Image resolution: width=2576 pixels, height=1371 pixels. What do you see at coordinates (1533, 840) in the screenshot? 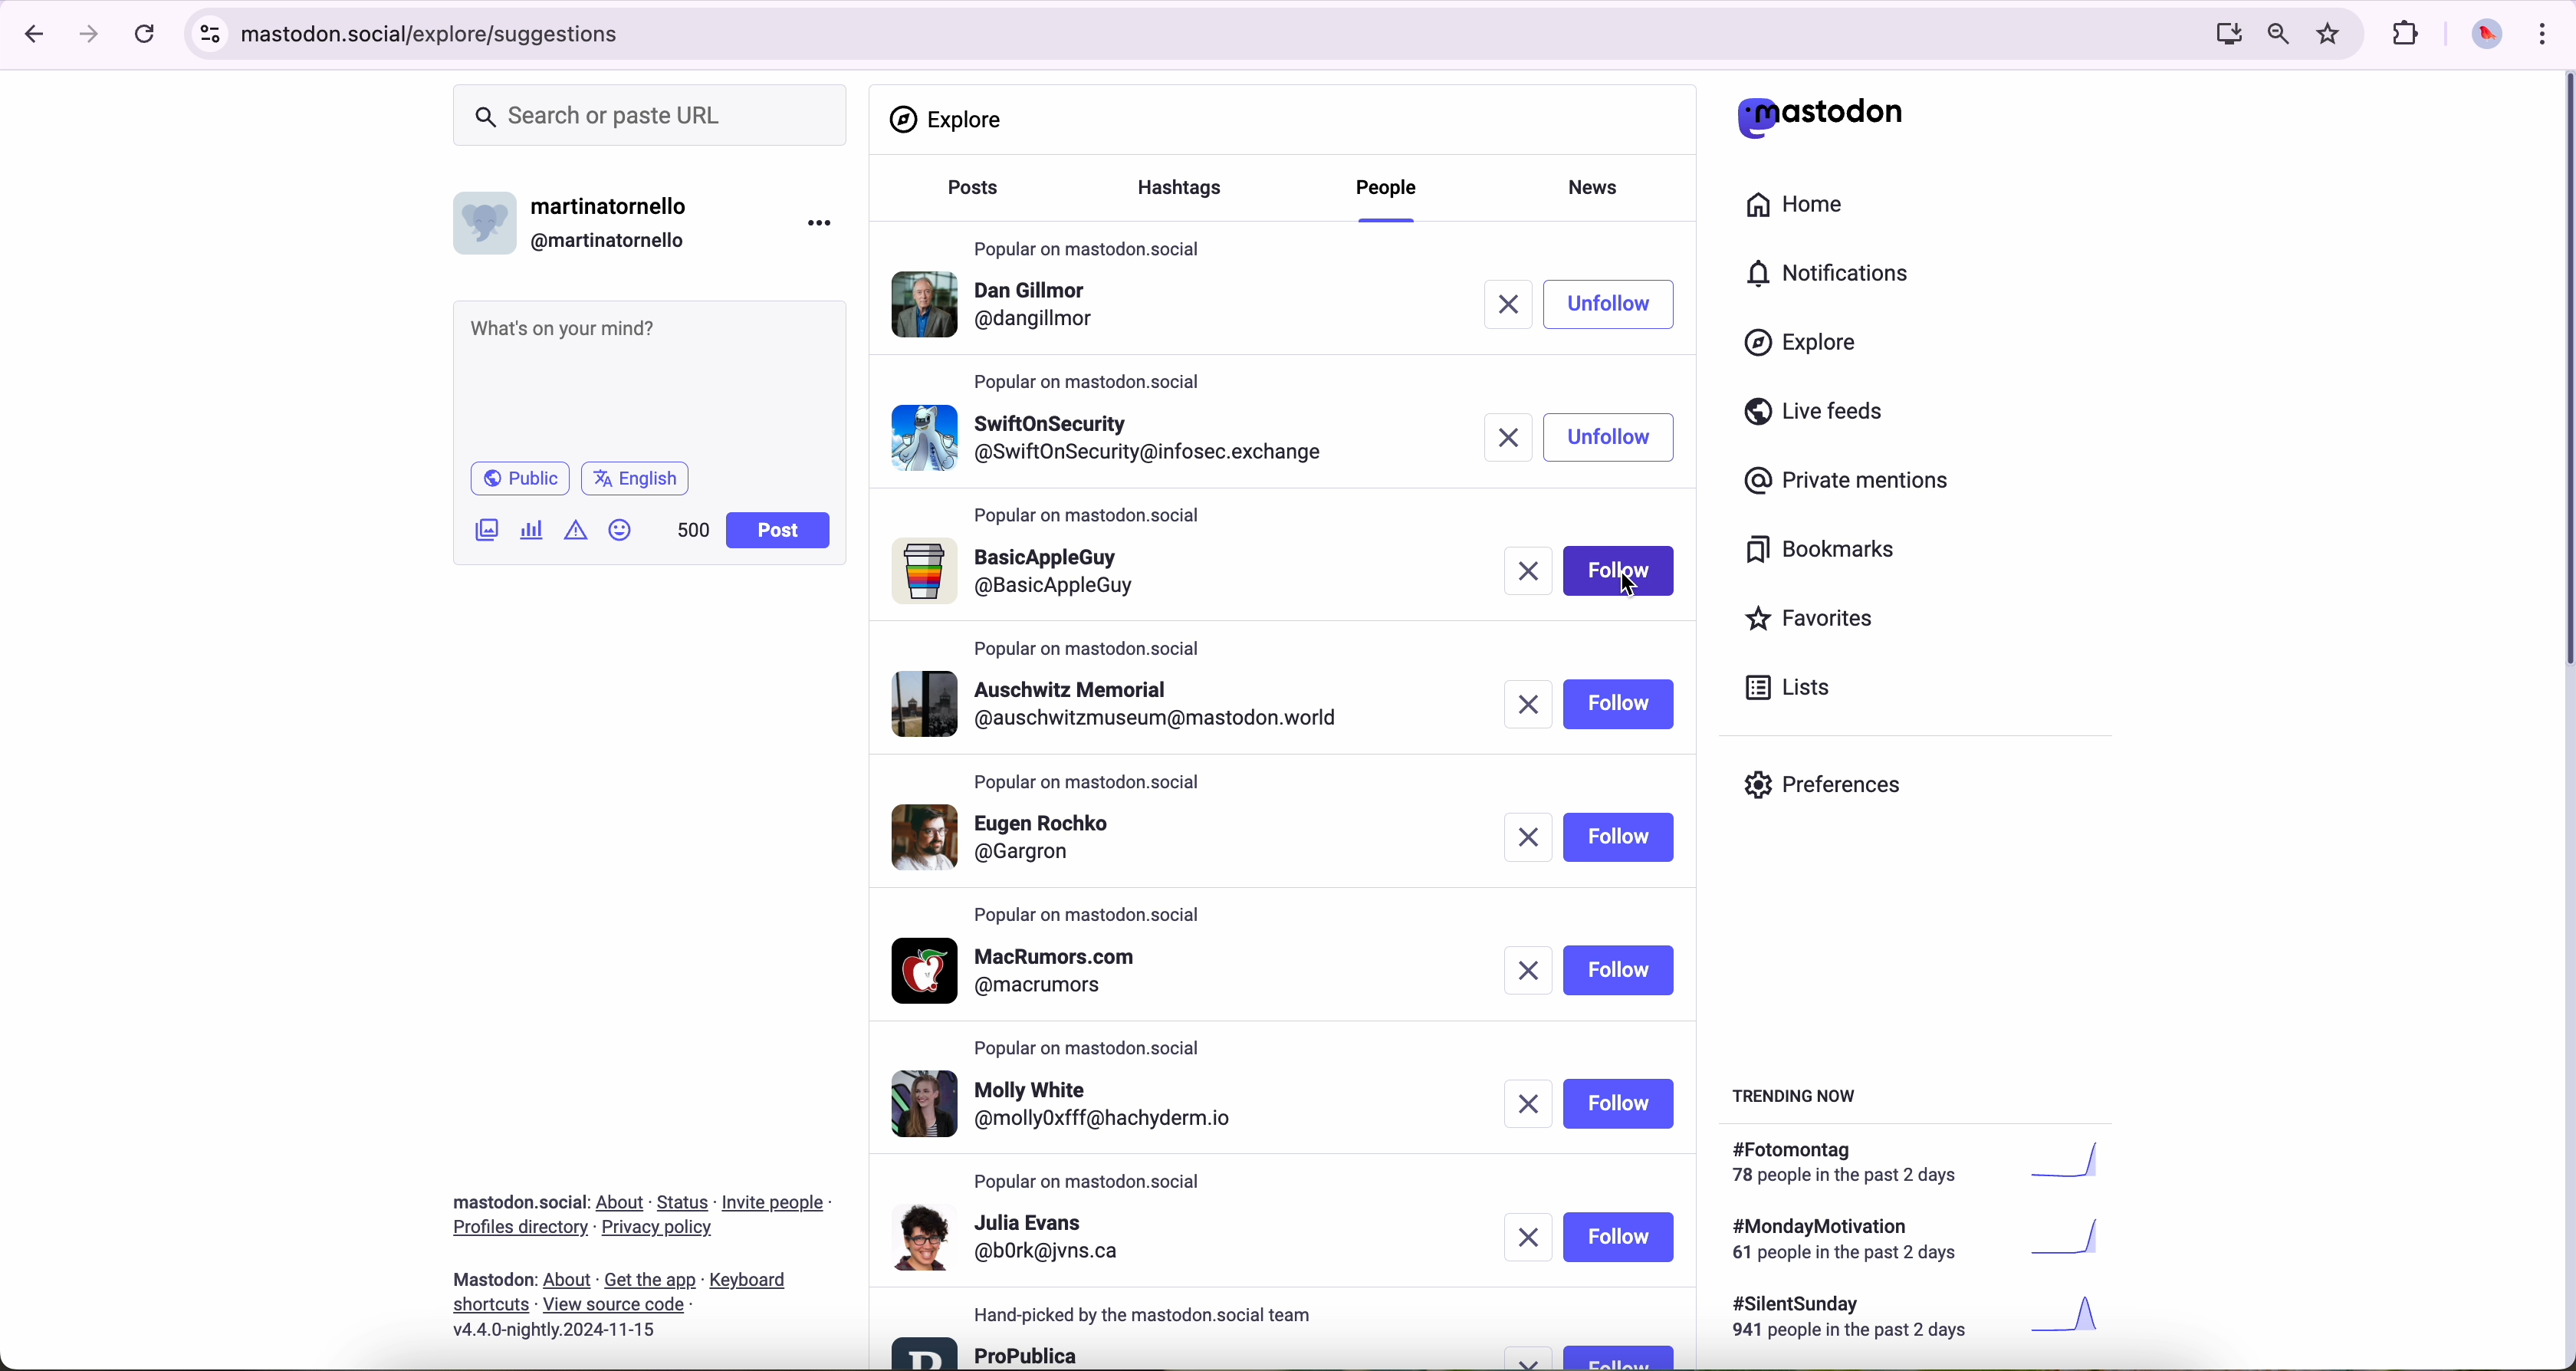
I see `remove` at bounding box center [1533, 840].